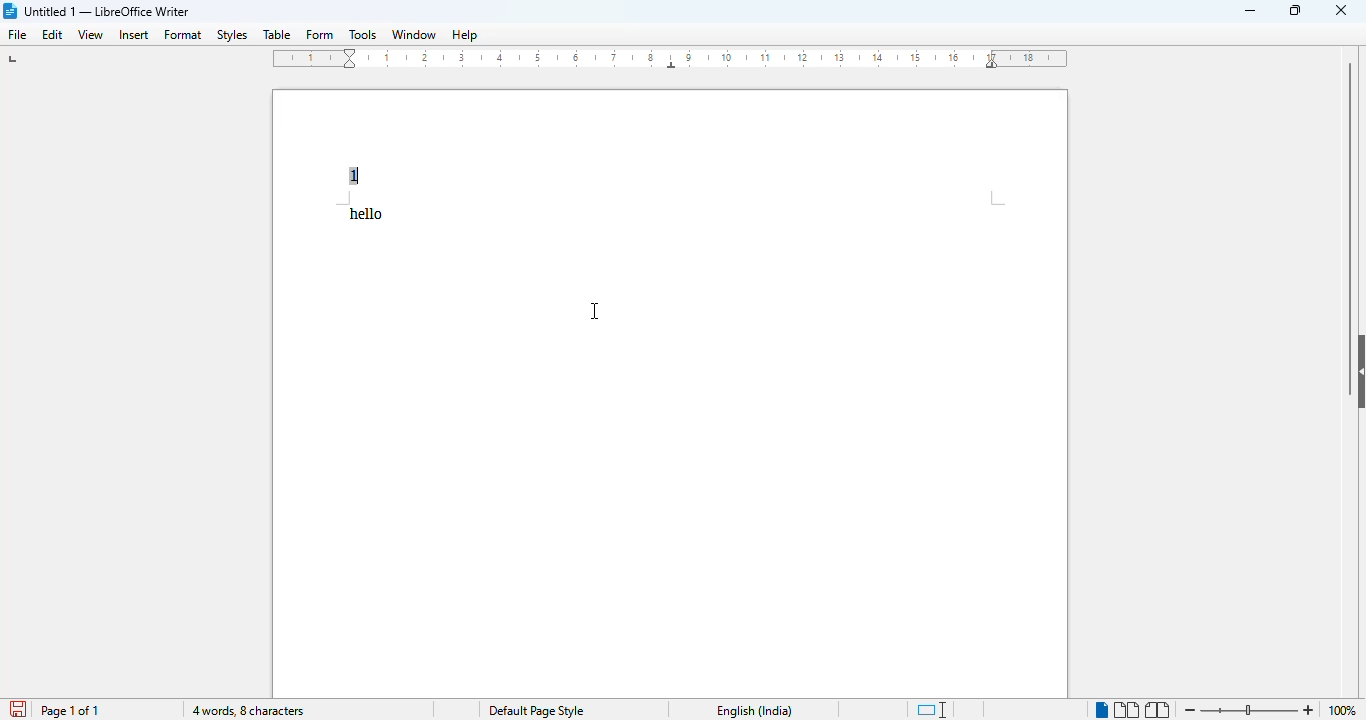 This screenshot has height=720, width=1366. Describe the element at coordinates (466, 35) in the screenshot. I see `help` at that location.